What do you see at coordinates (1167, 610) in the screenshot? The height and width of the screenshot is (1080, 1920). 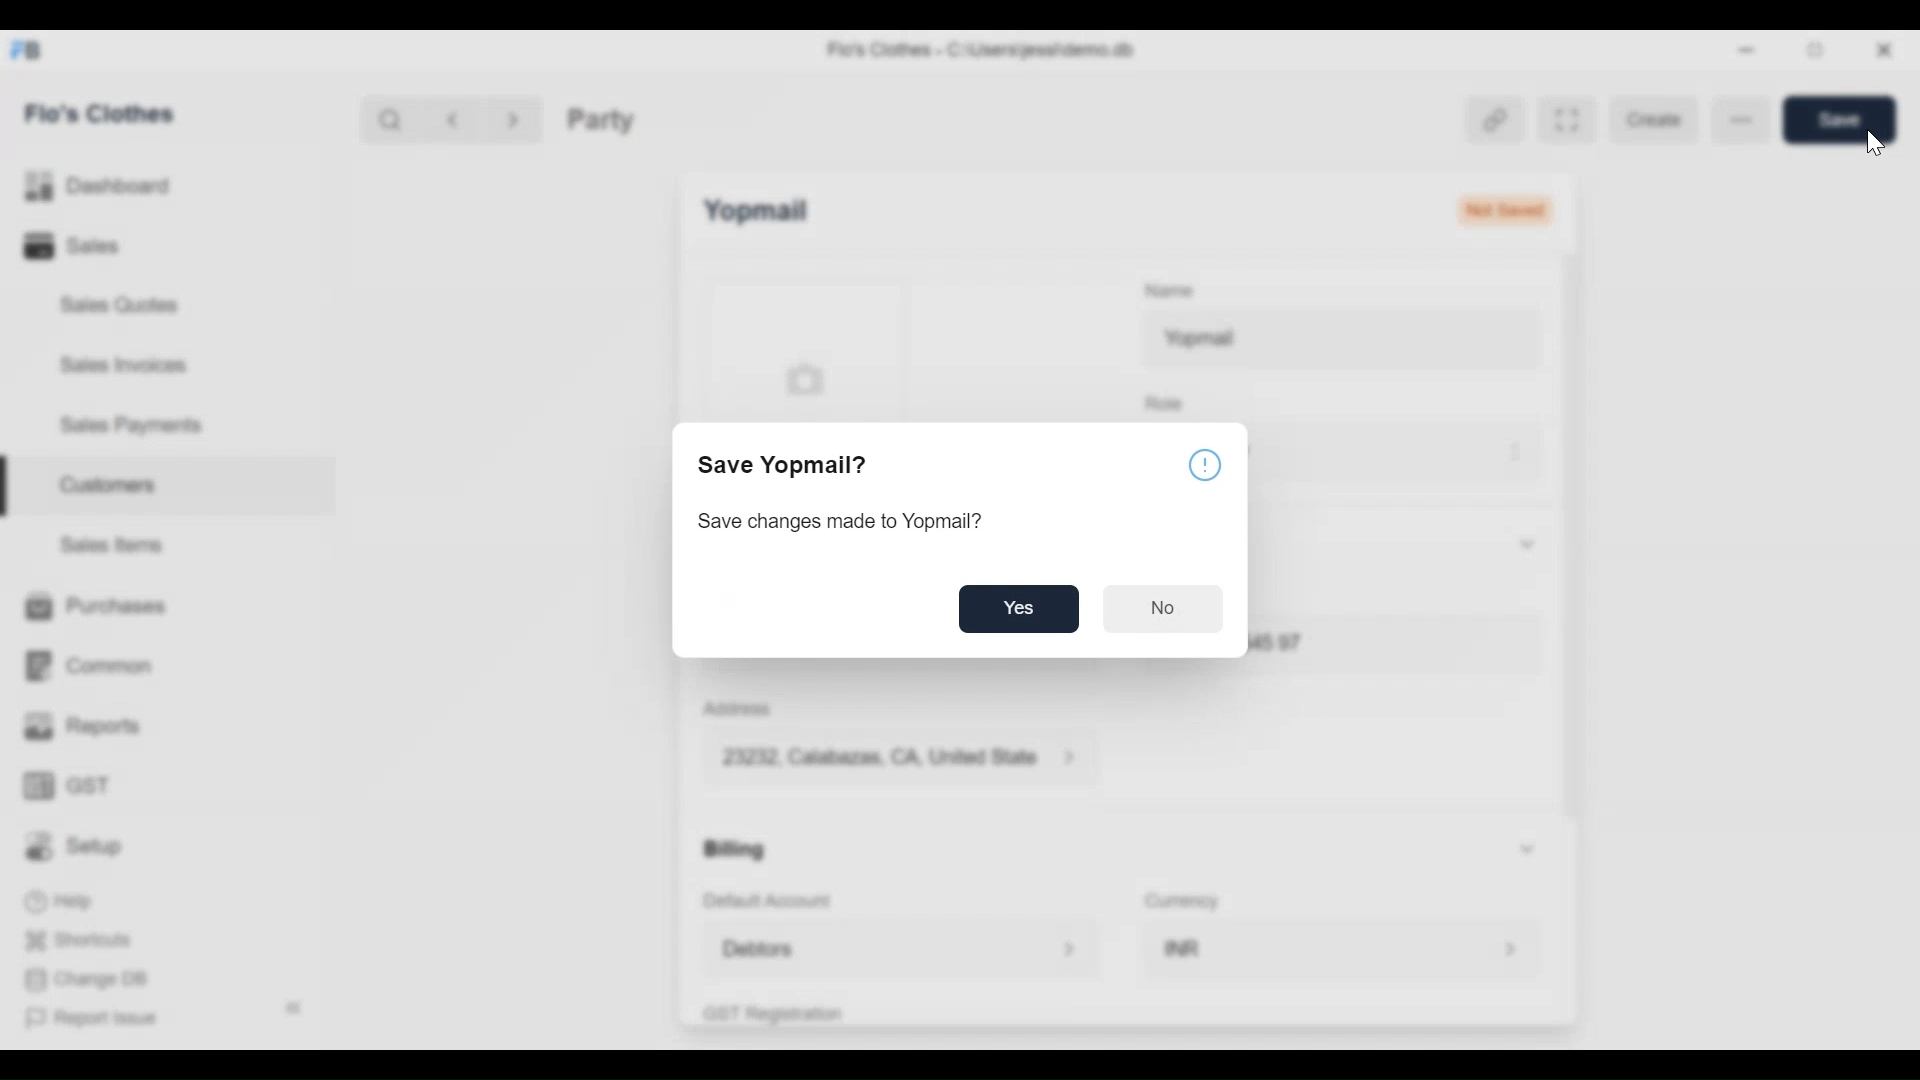 I see `No` at bounding box center [1167, 610].